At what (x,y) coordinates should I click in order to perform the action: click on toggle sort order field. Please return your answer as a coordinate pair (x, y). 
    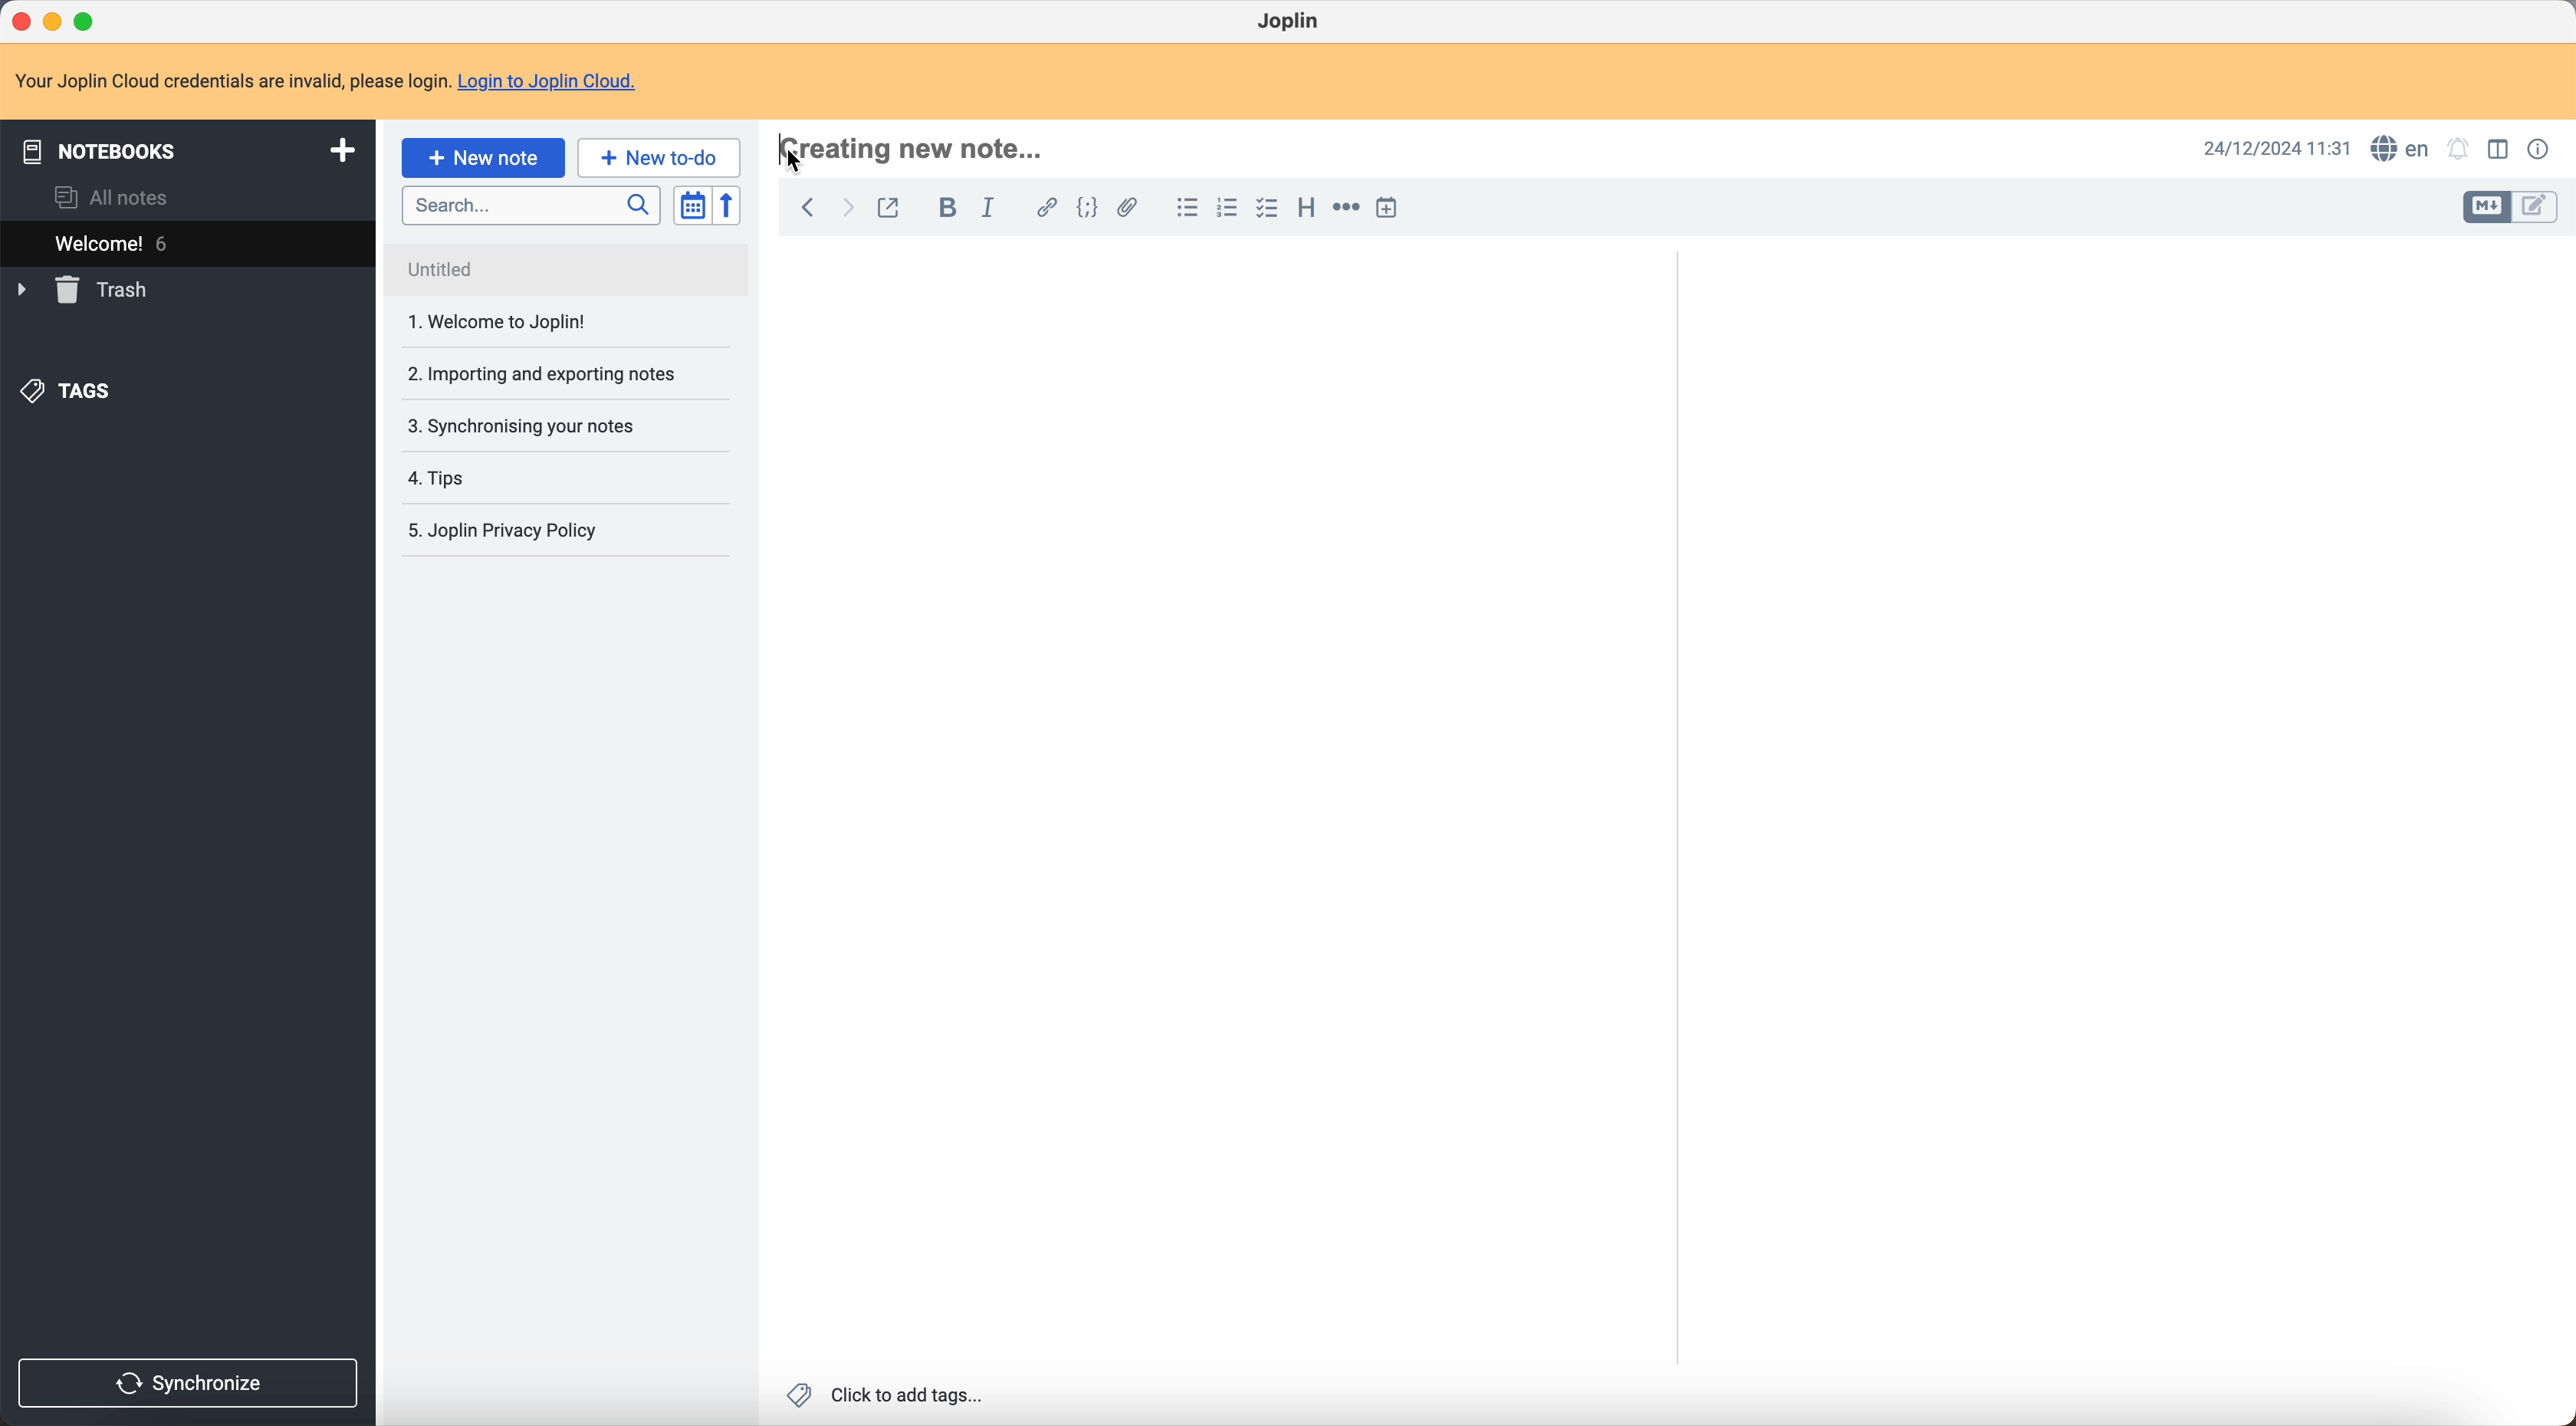
    Looking at the image, I should click on (688, 205).